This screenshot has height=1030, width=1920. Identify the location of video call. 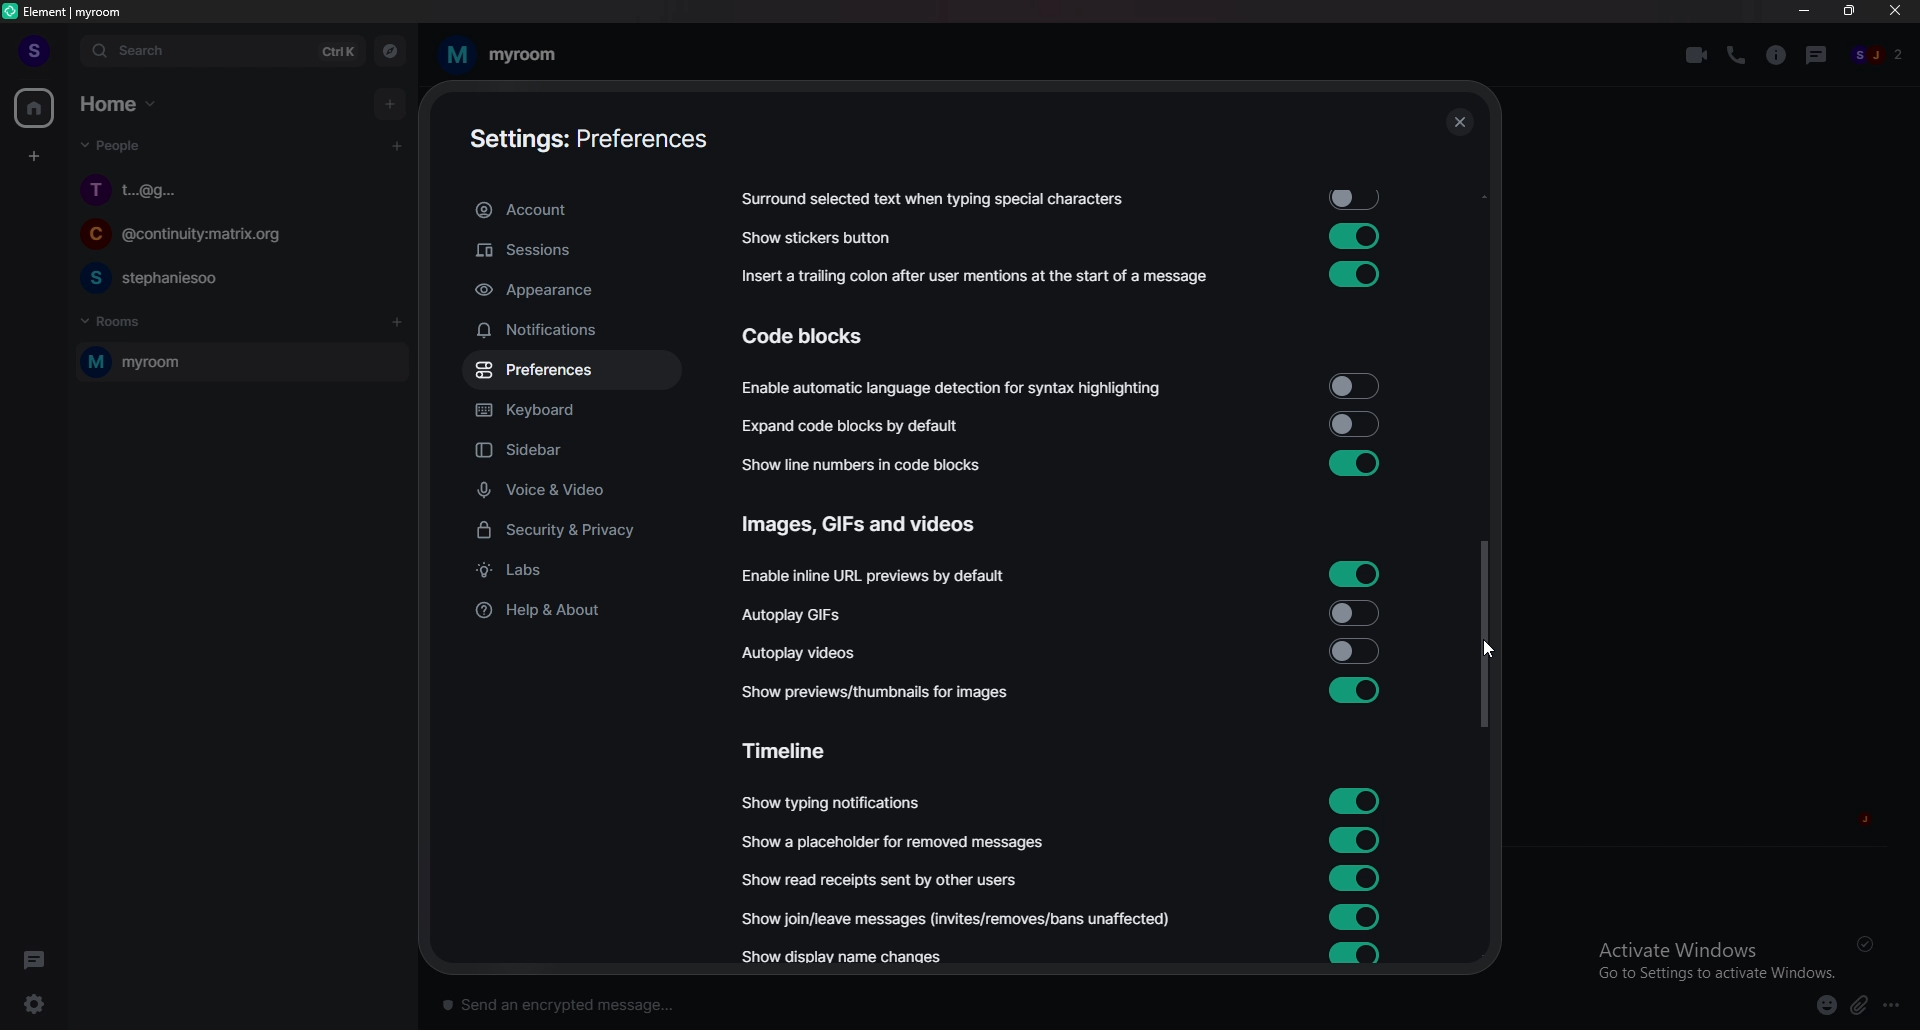
(1697, 55).